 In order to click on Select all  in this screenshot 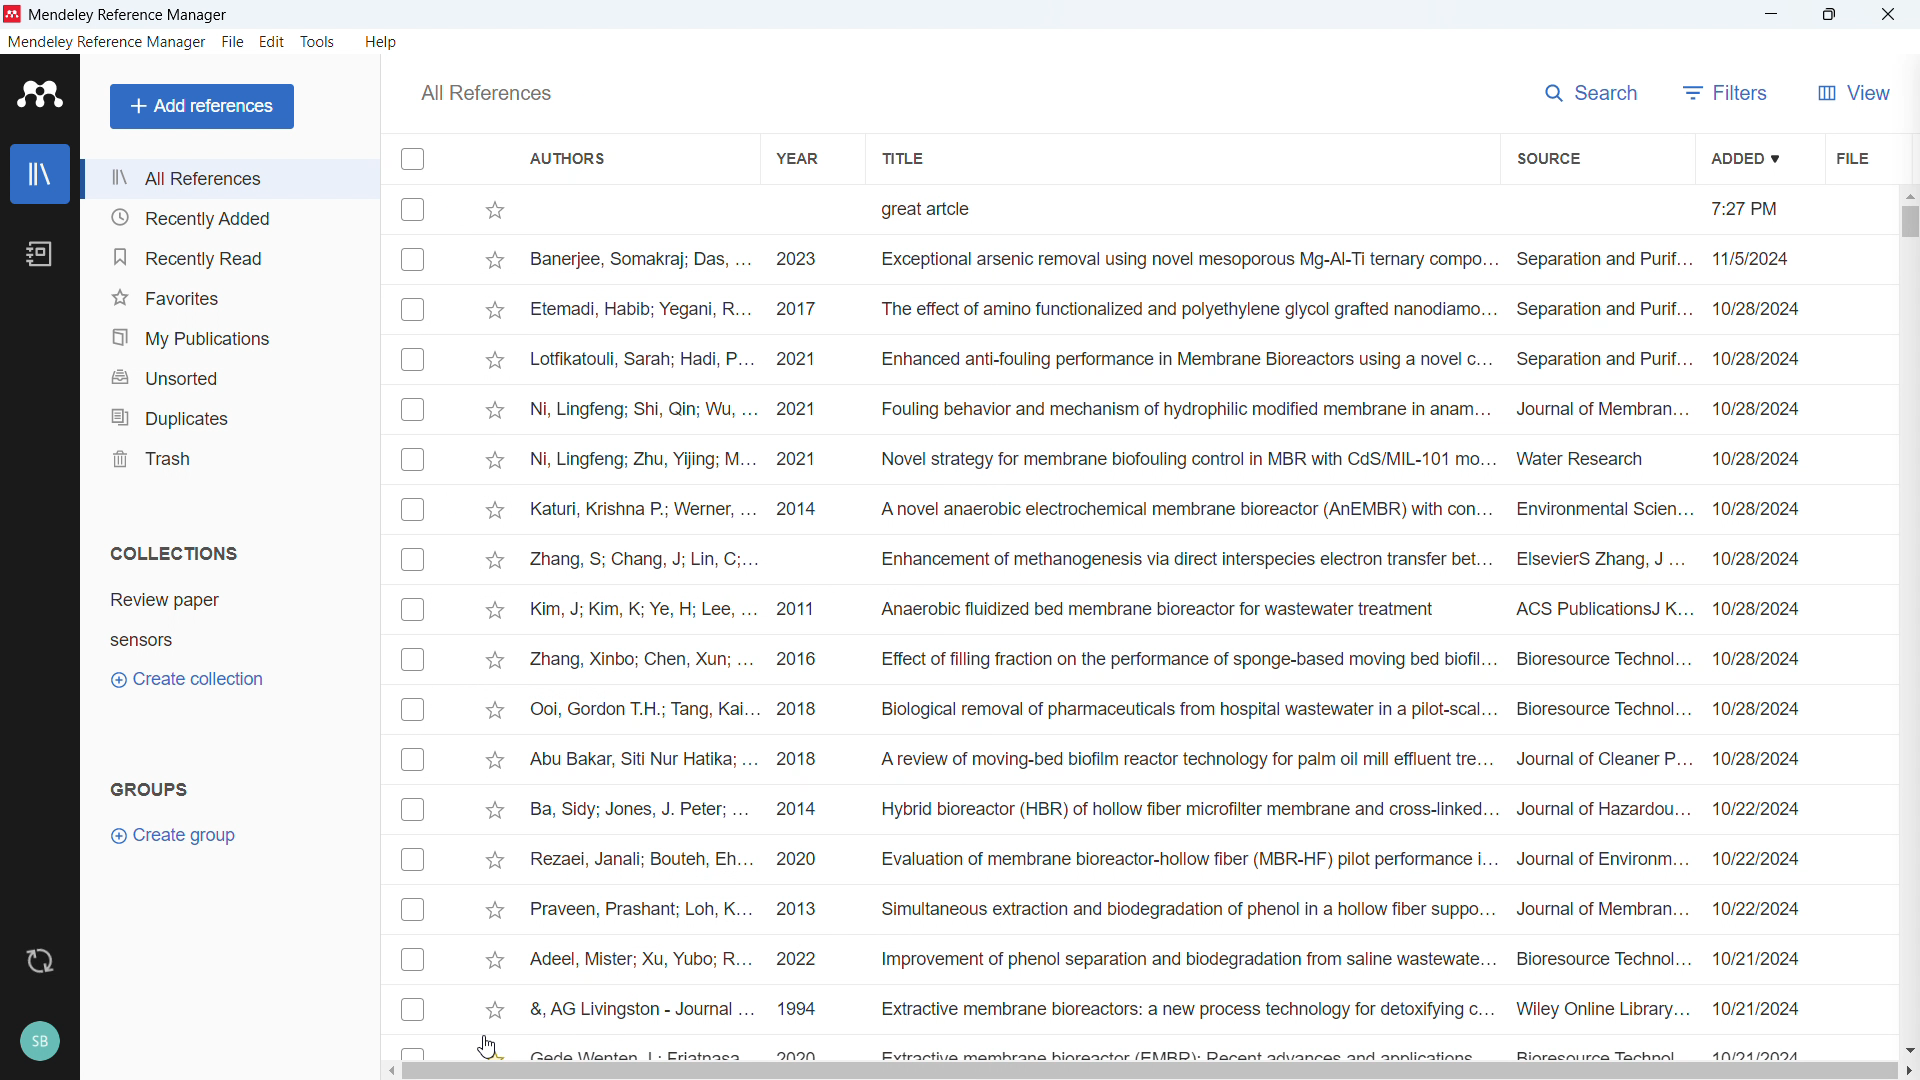, I will do `click(412, 158)`.